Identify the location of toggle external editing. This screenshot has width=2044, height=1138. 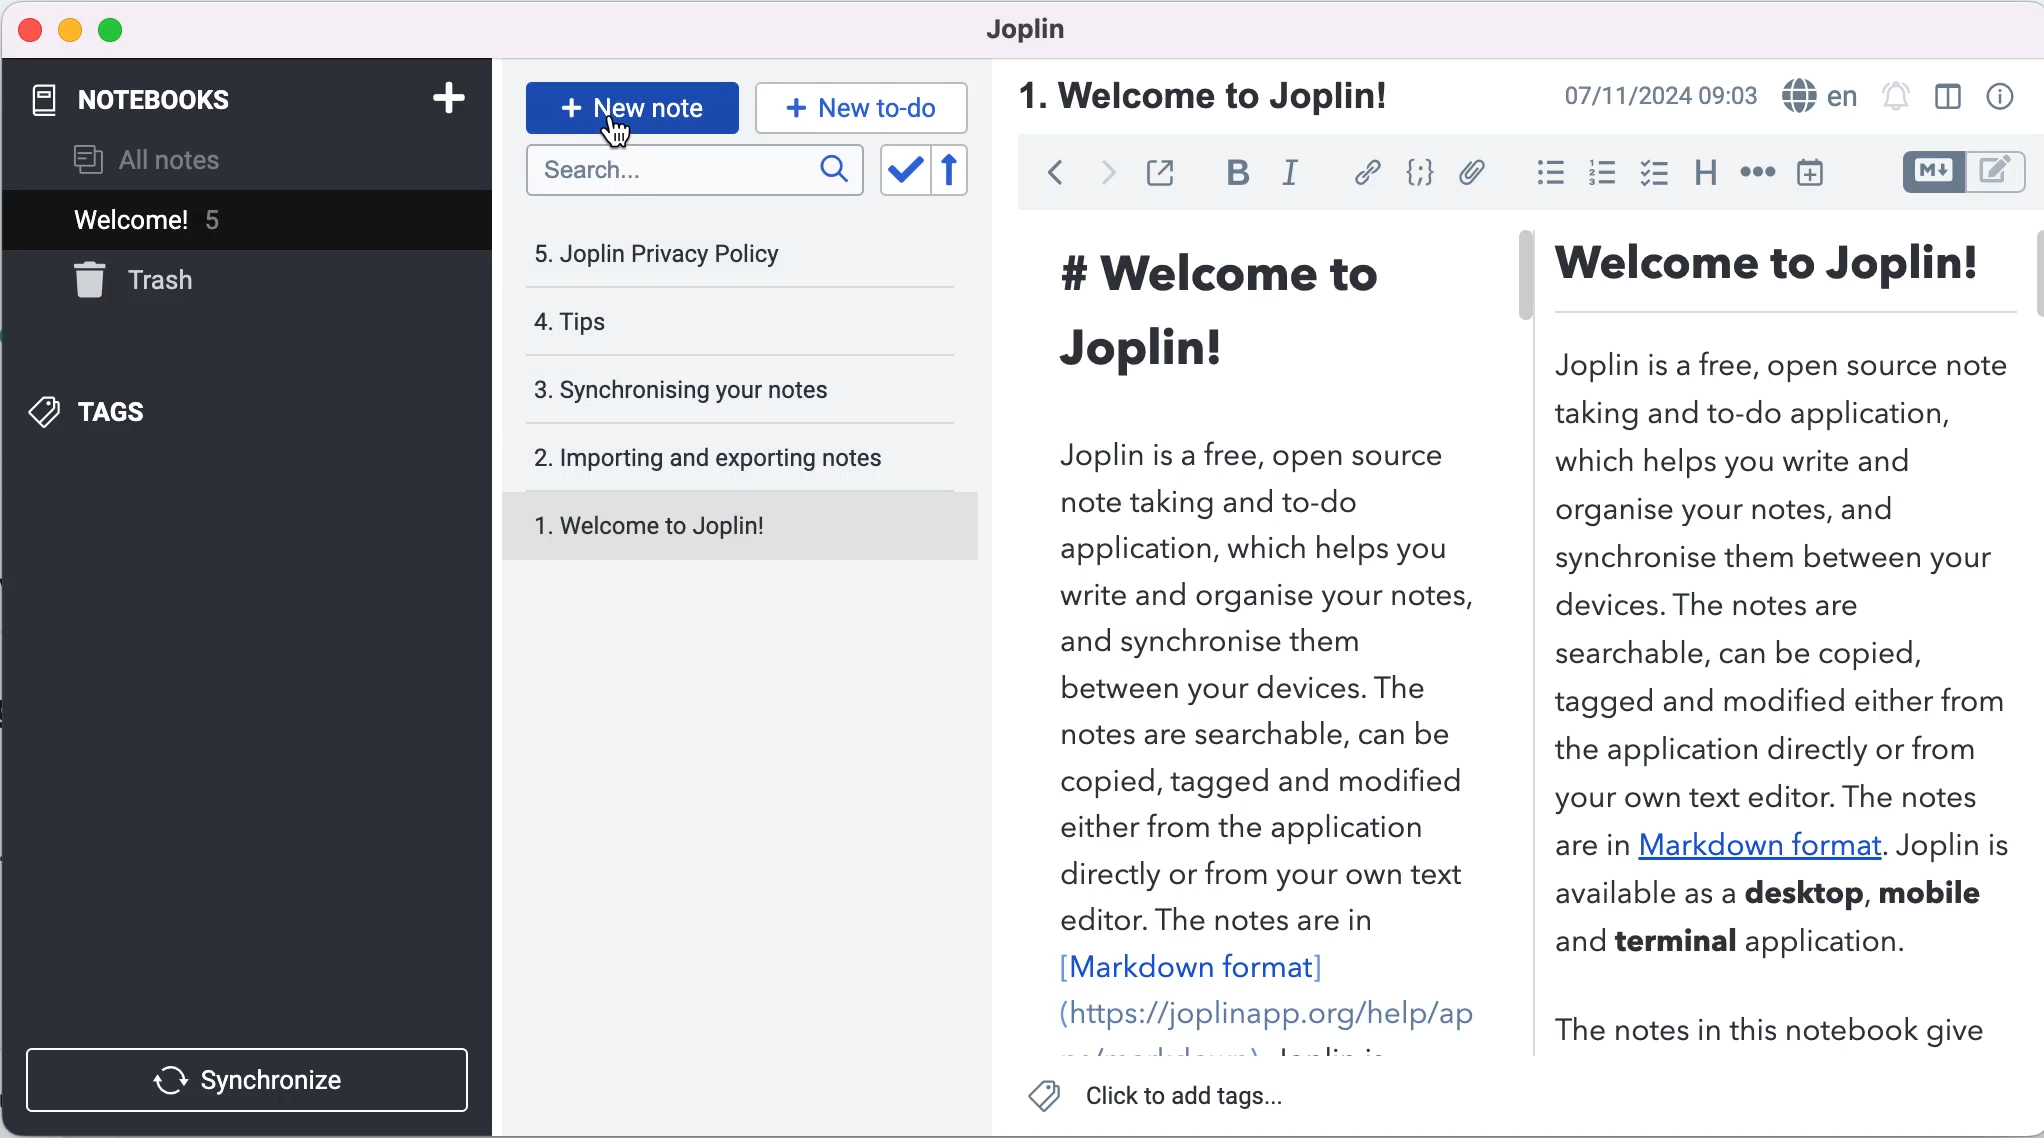
(1170, 171).